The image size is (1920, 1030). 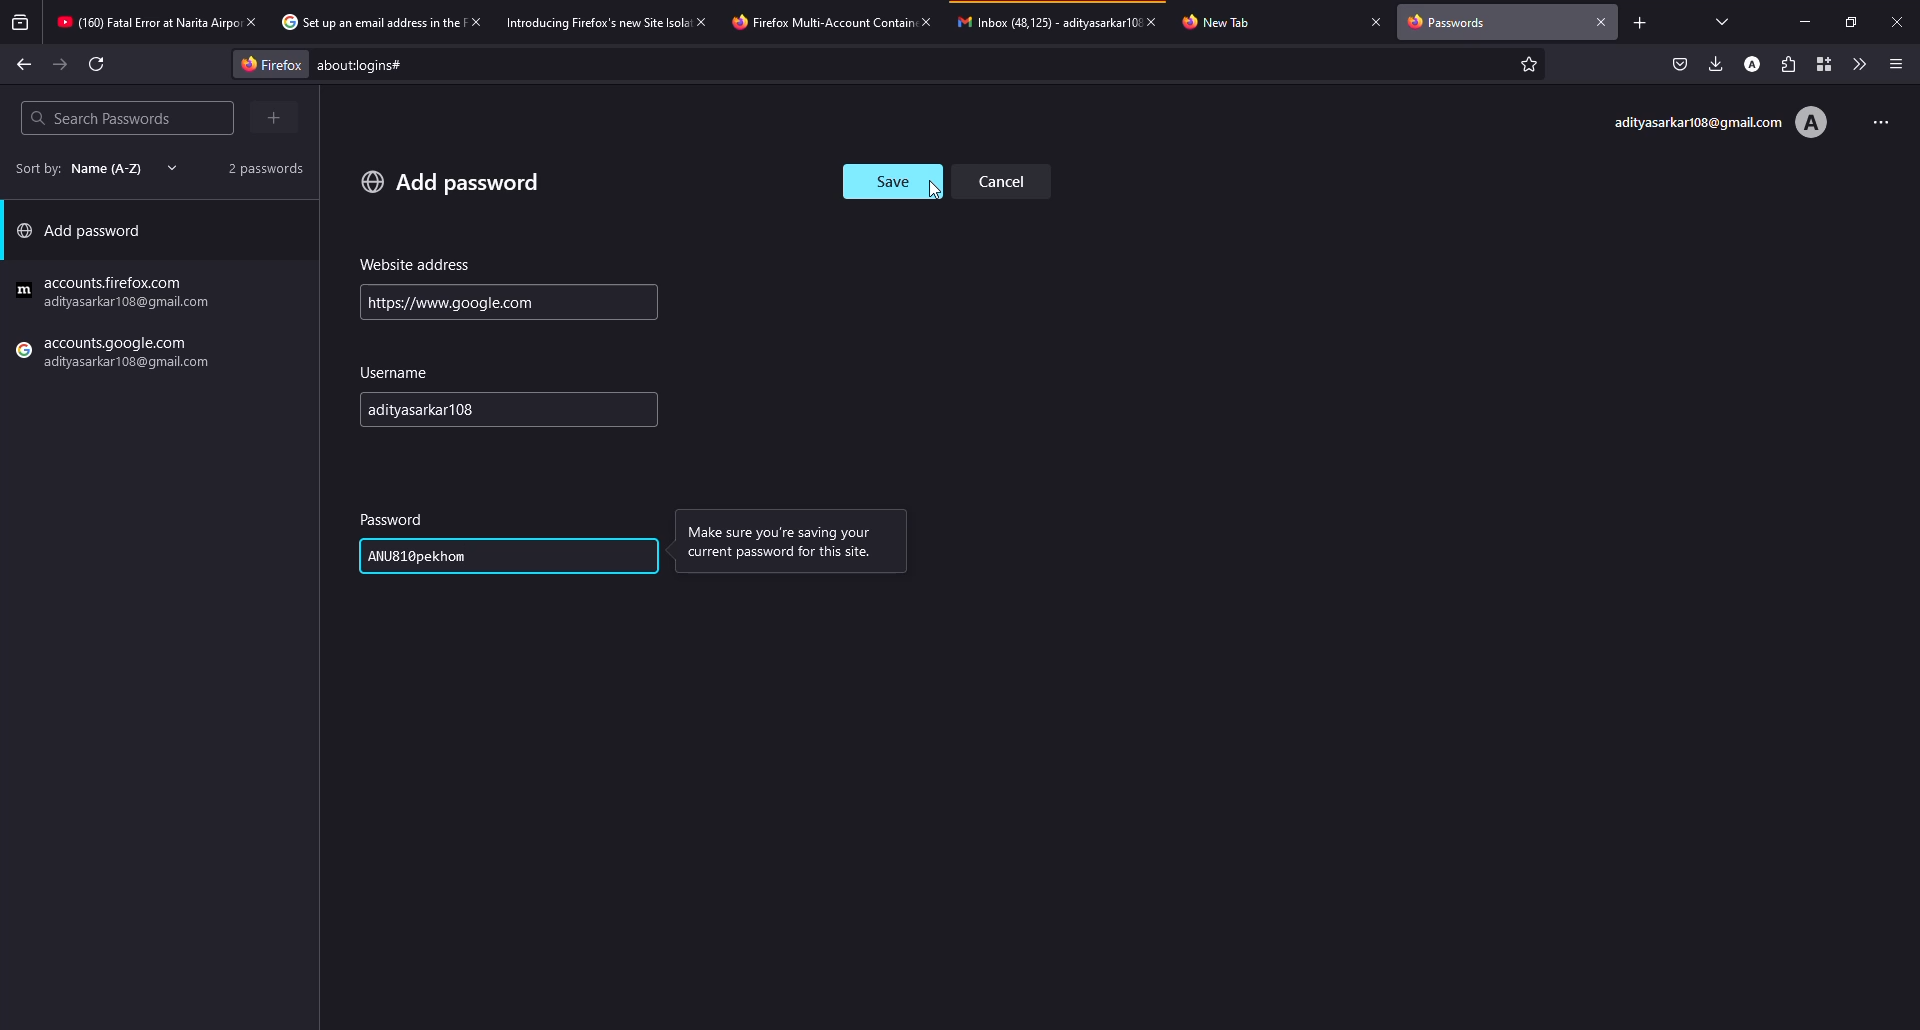 I want to click on tab, so click(x=596, y=21).